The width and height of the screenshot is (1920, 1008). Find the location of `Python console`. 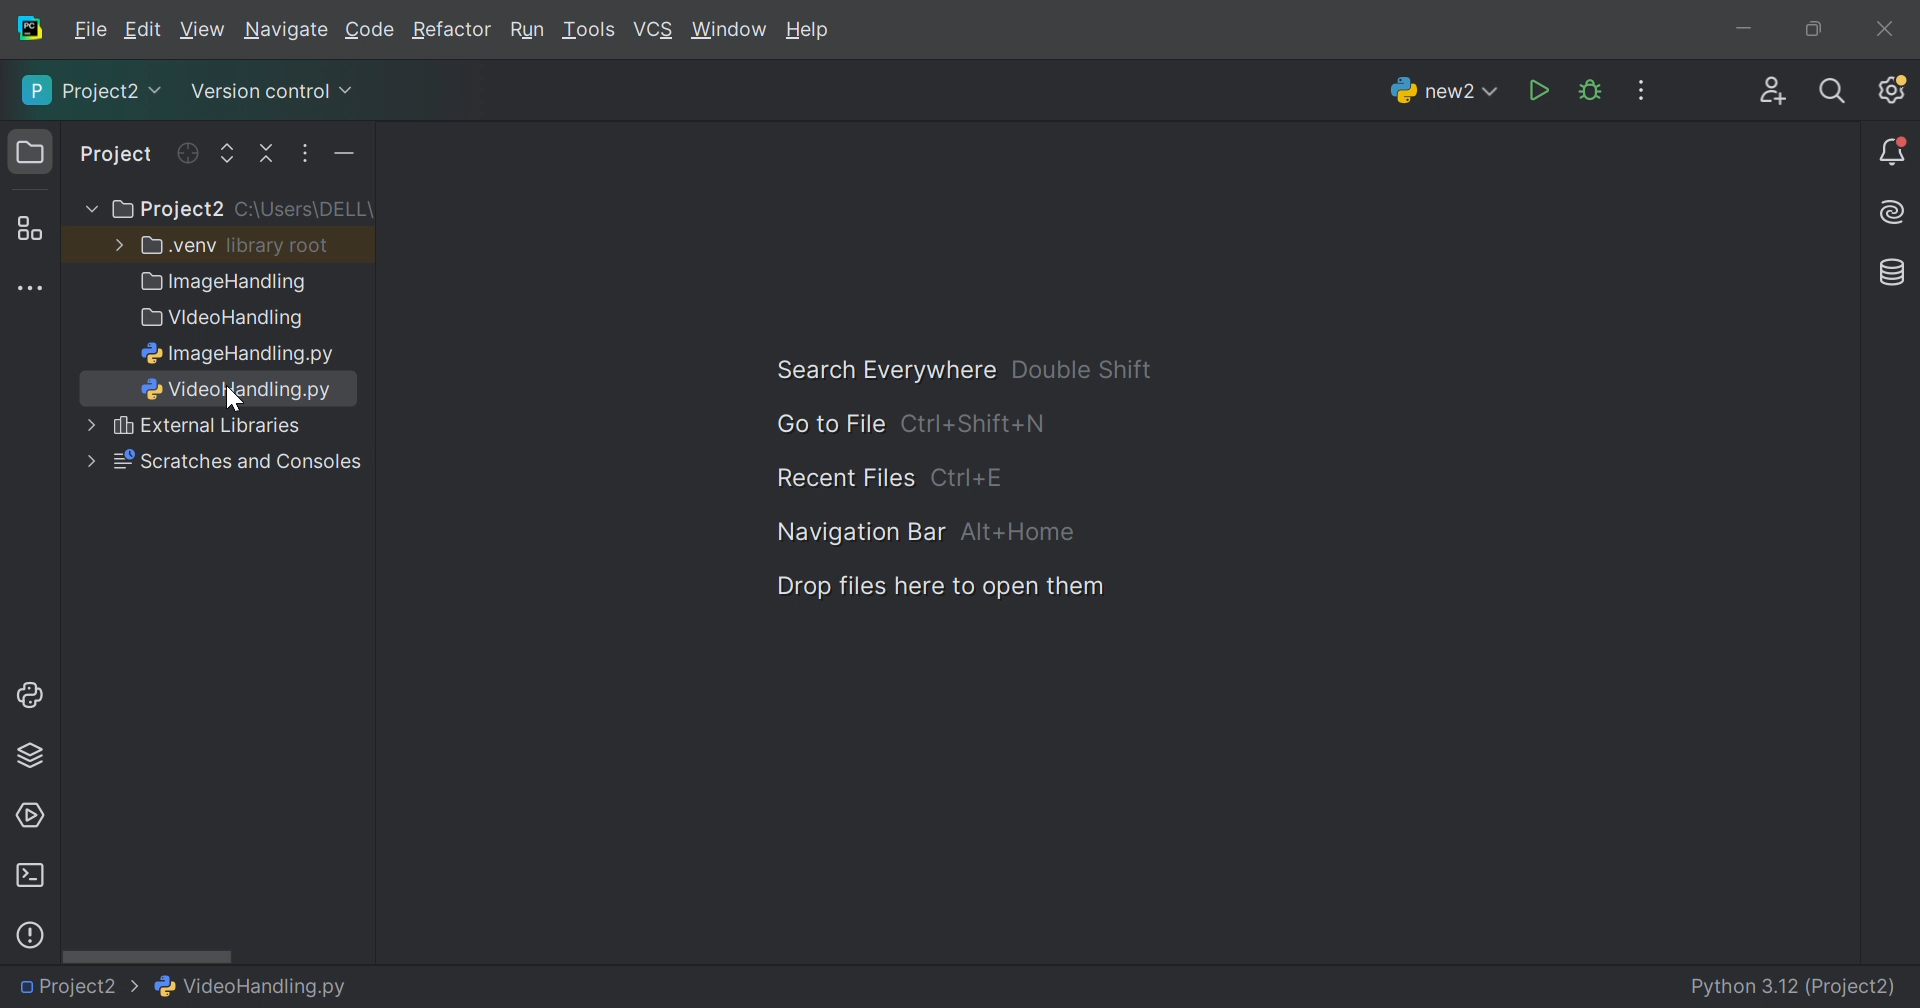

Python console is located at coordinates (33, 695).